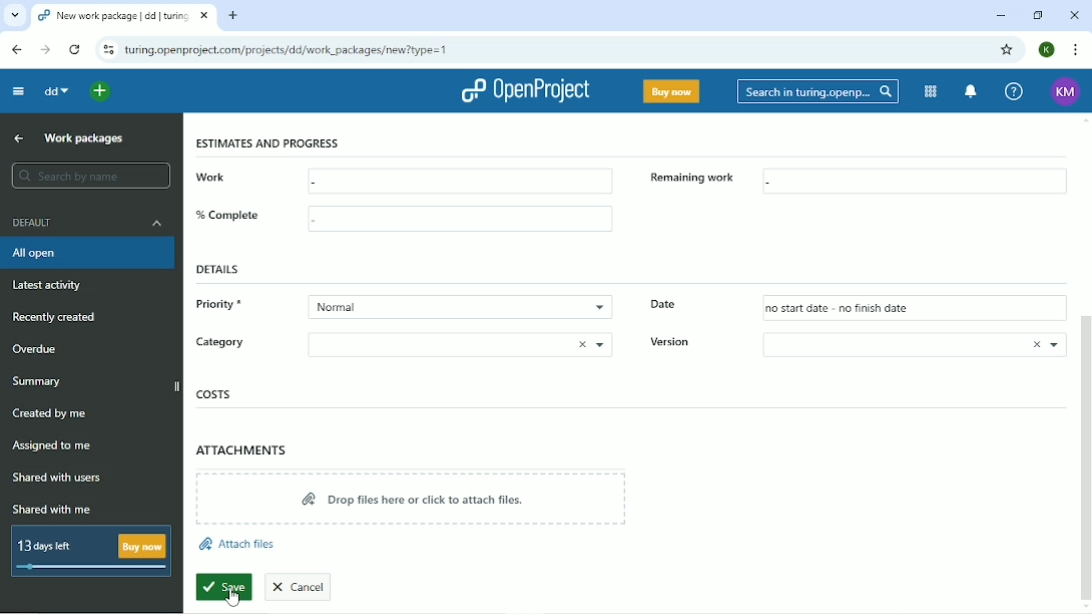 The height and width of the screenshot is (614, 1092). I want to click on Save, so click(225, 590).